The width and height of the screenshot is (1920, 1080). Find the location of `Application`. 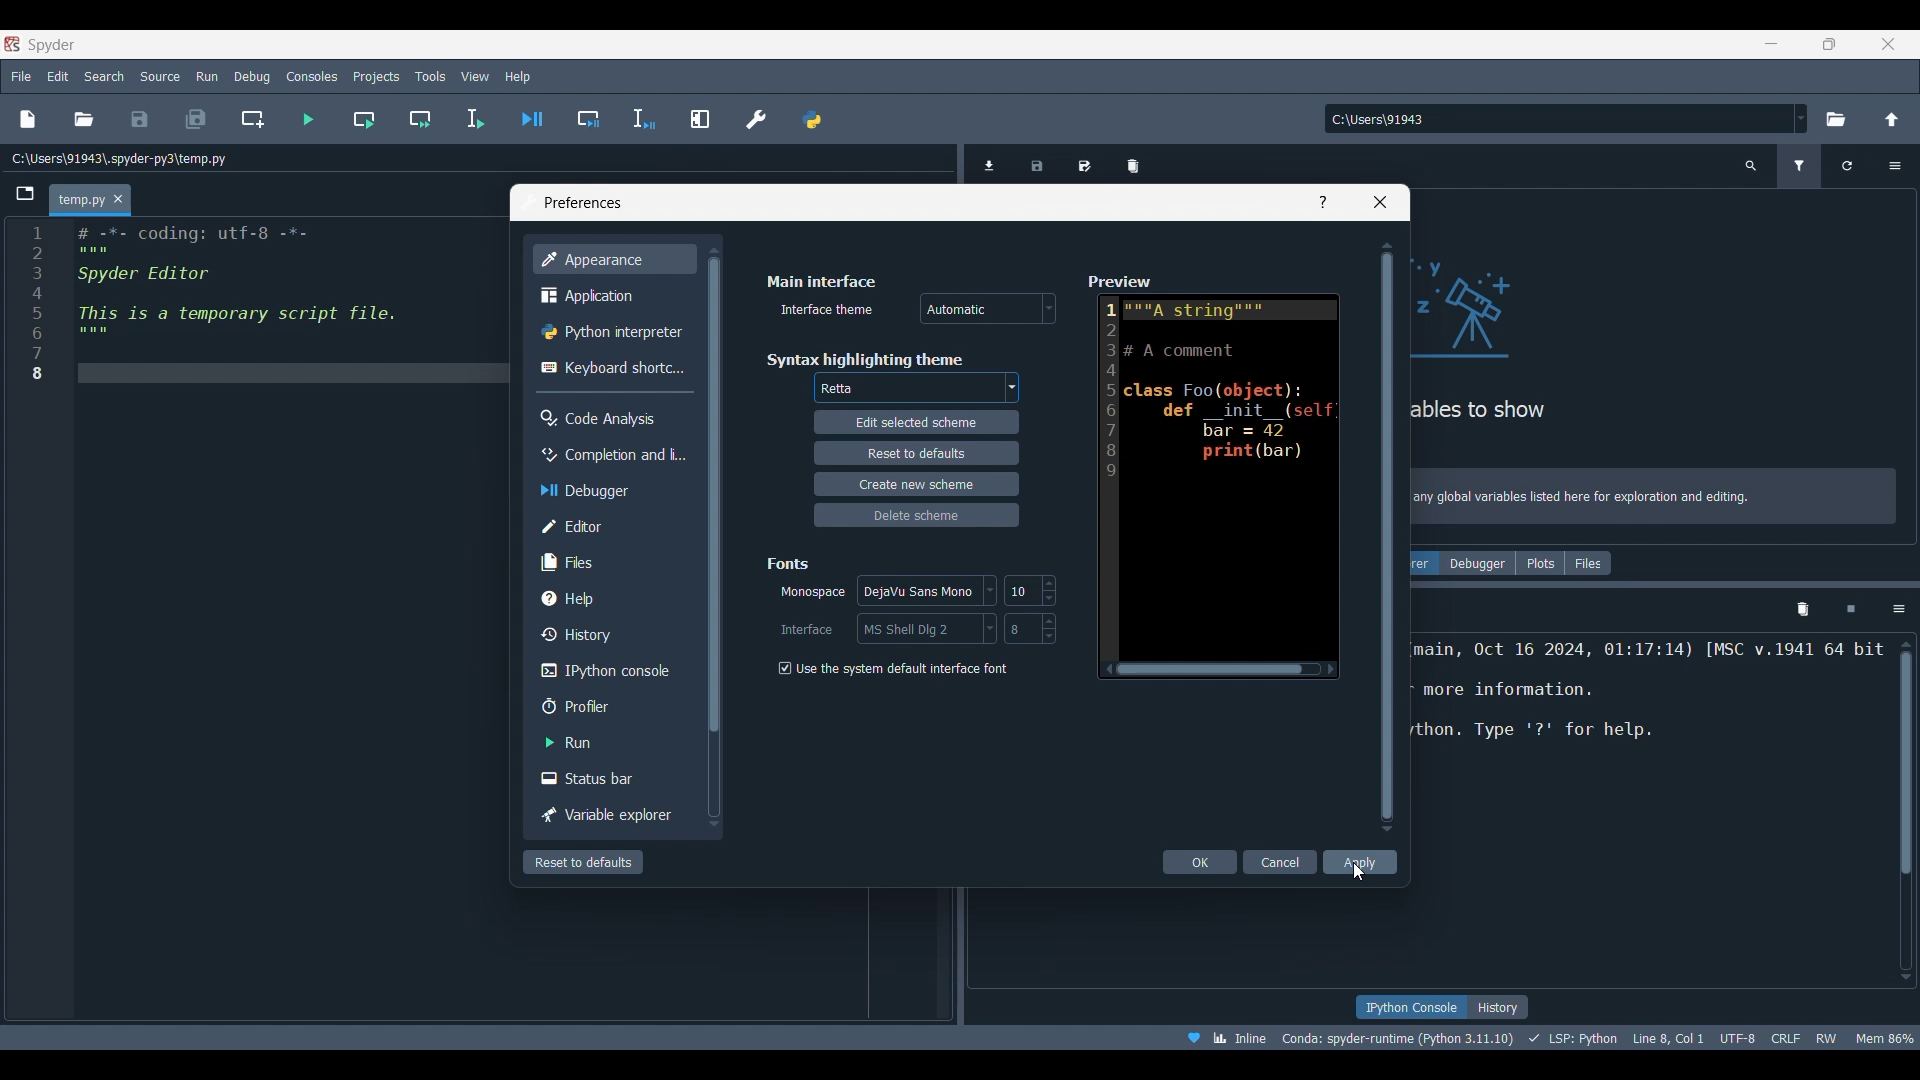

Application is located at coordinates (610, 296).